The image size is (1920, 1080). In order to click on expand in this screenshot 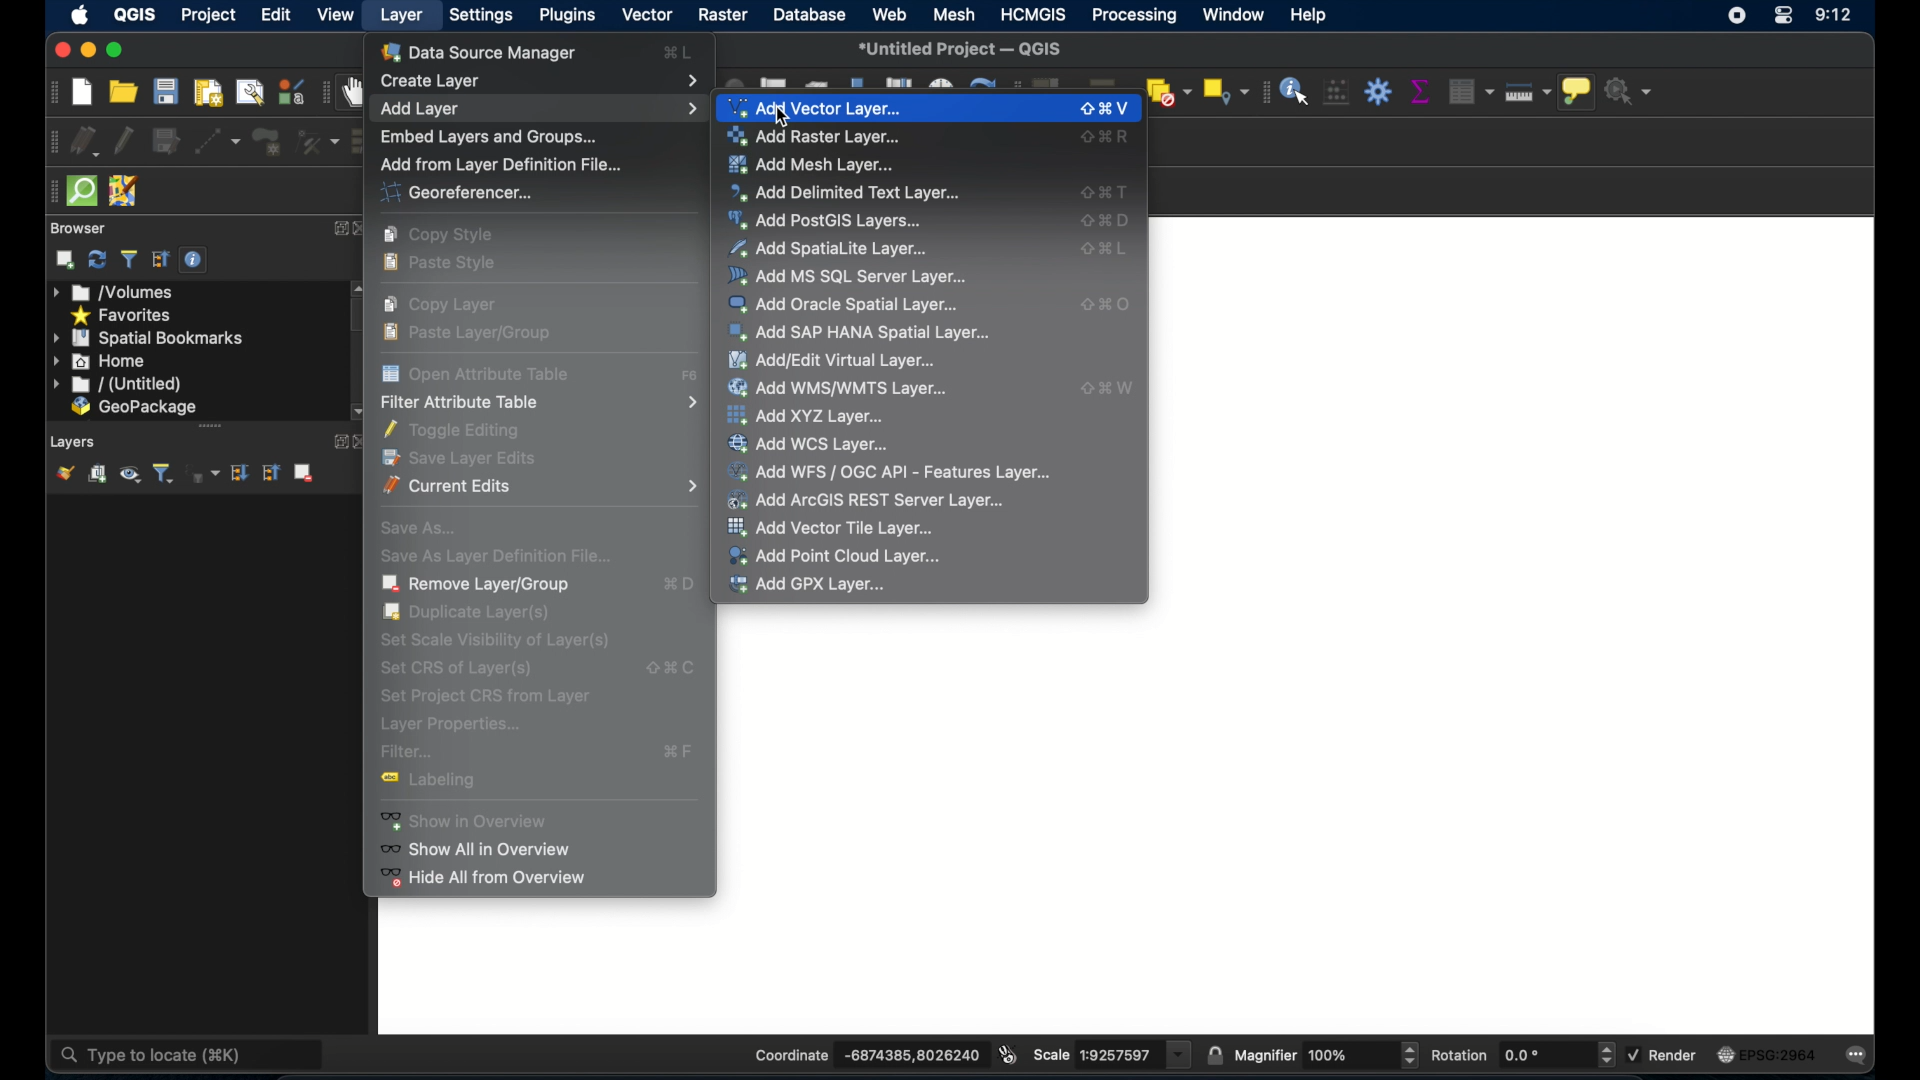, I will do `click(337, 228)`.